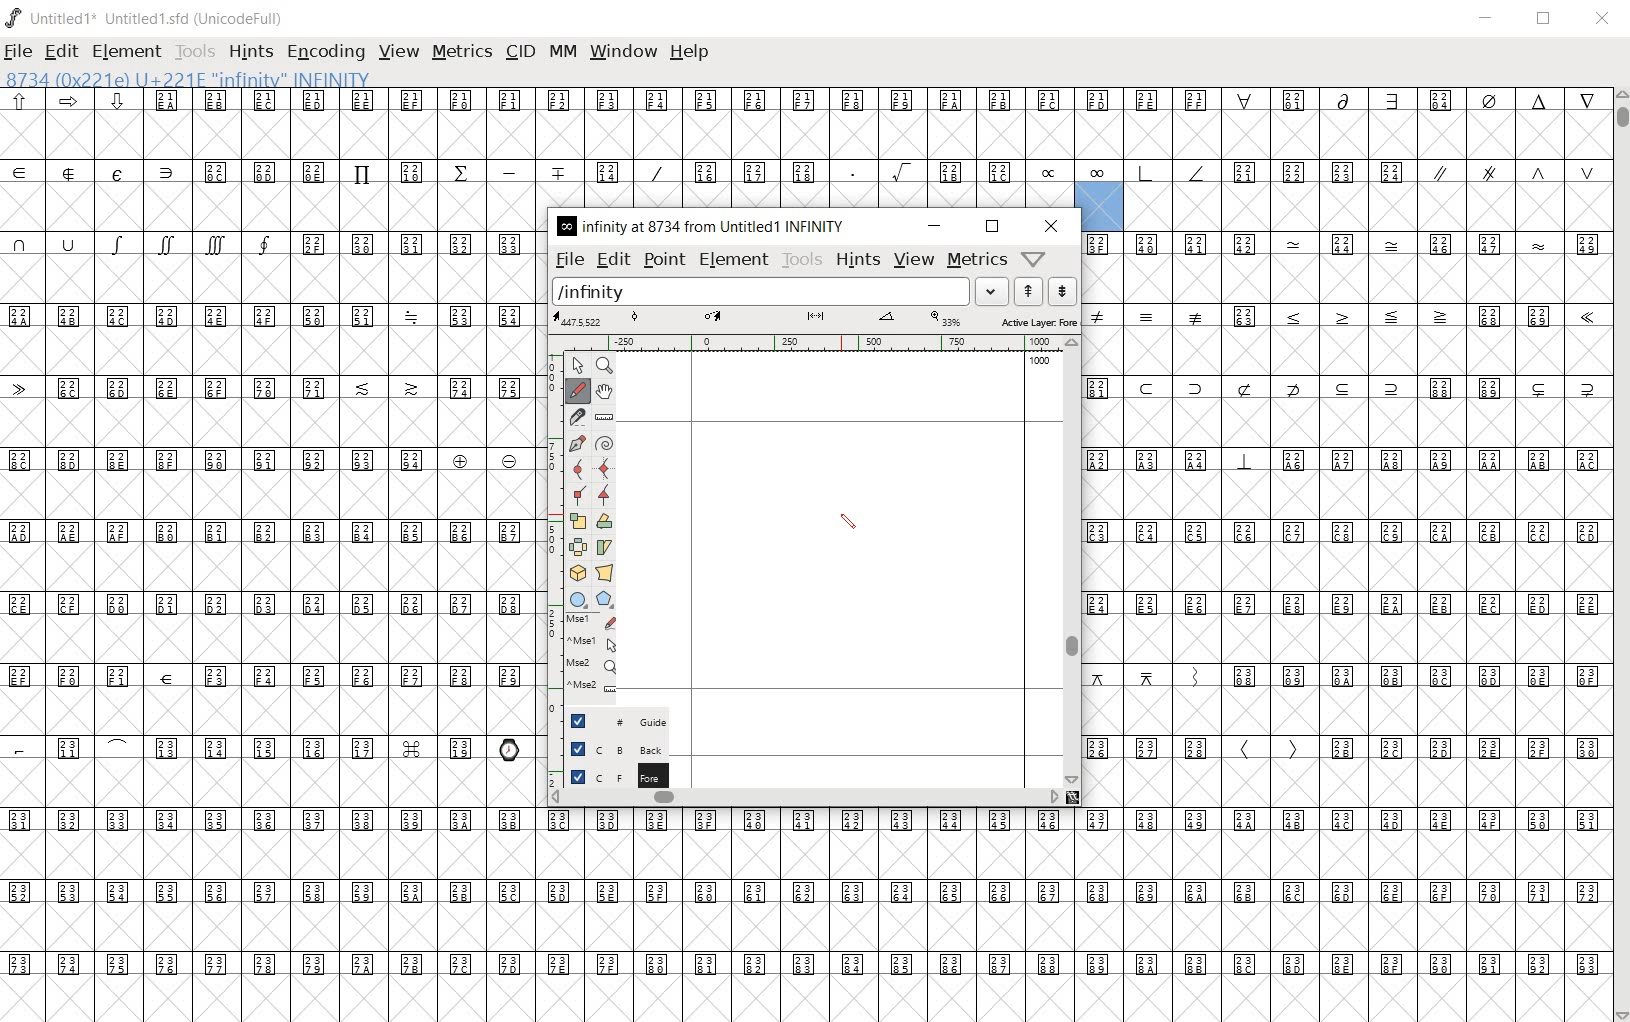  Describe the element at coordinates (813, 998) in the screenshot. I see `edited glyph` at that location.